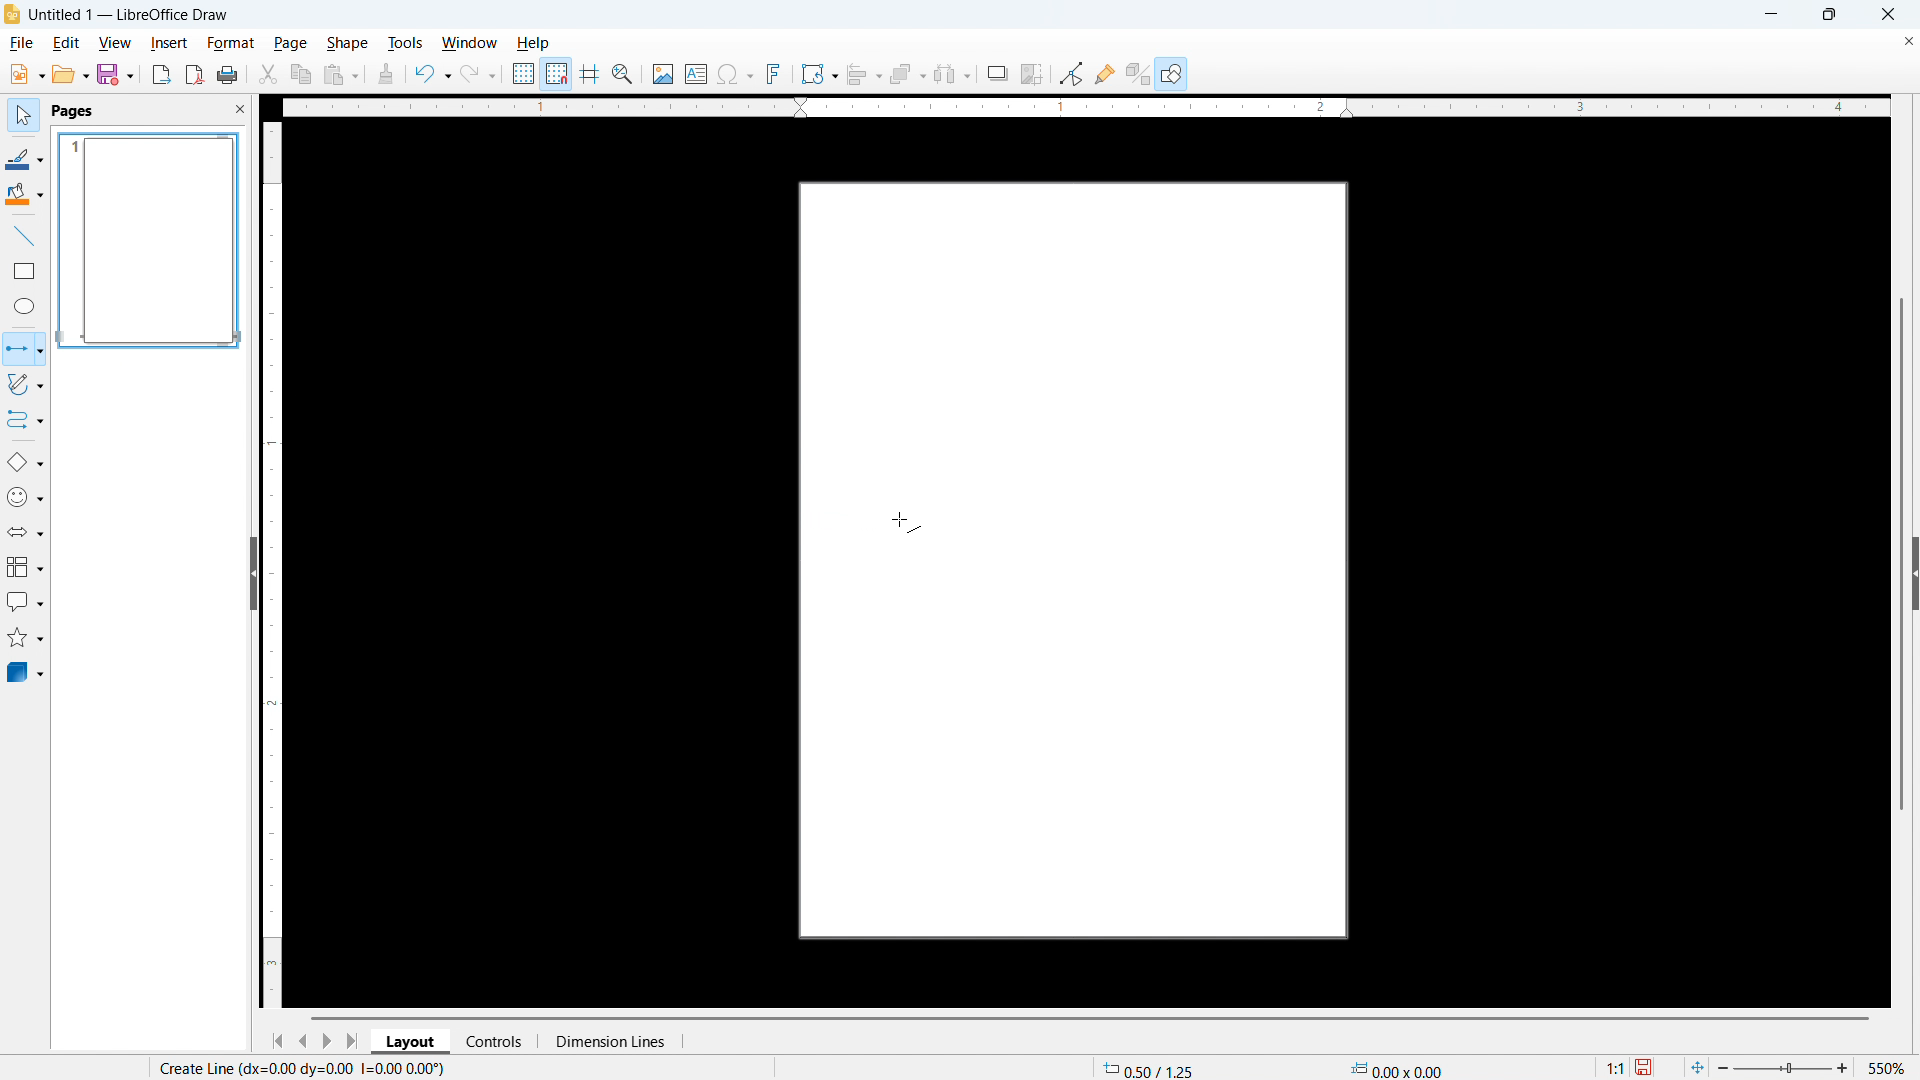  I want to click on Use grid , so click(524, 74).